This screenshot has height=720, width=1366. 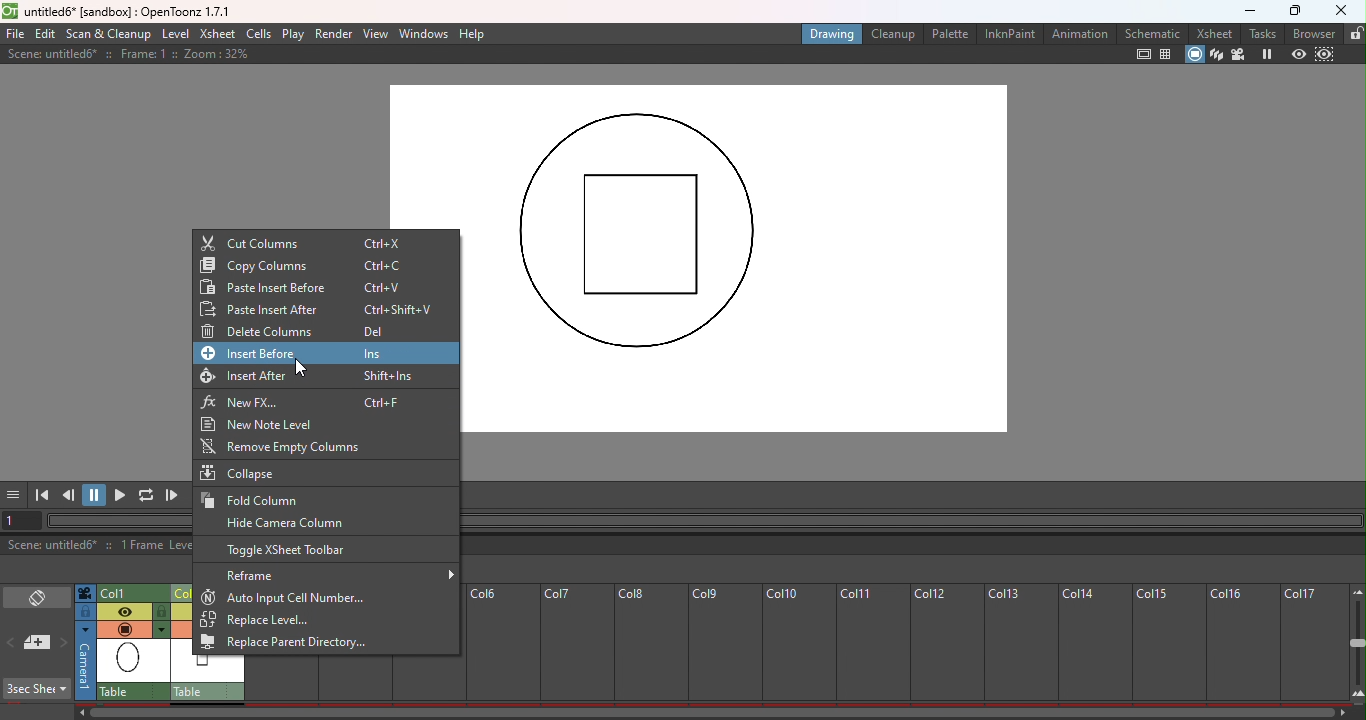 What do you see at coordinates (163, 612) in the screenshot?
I see `Lock toggle` at bounding box center [163, 612].